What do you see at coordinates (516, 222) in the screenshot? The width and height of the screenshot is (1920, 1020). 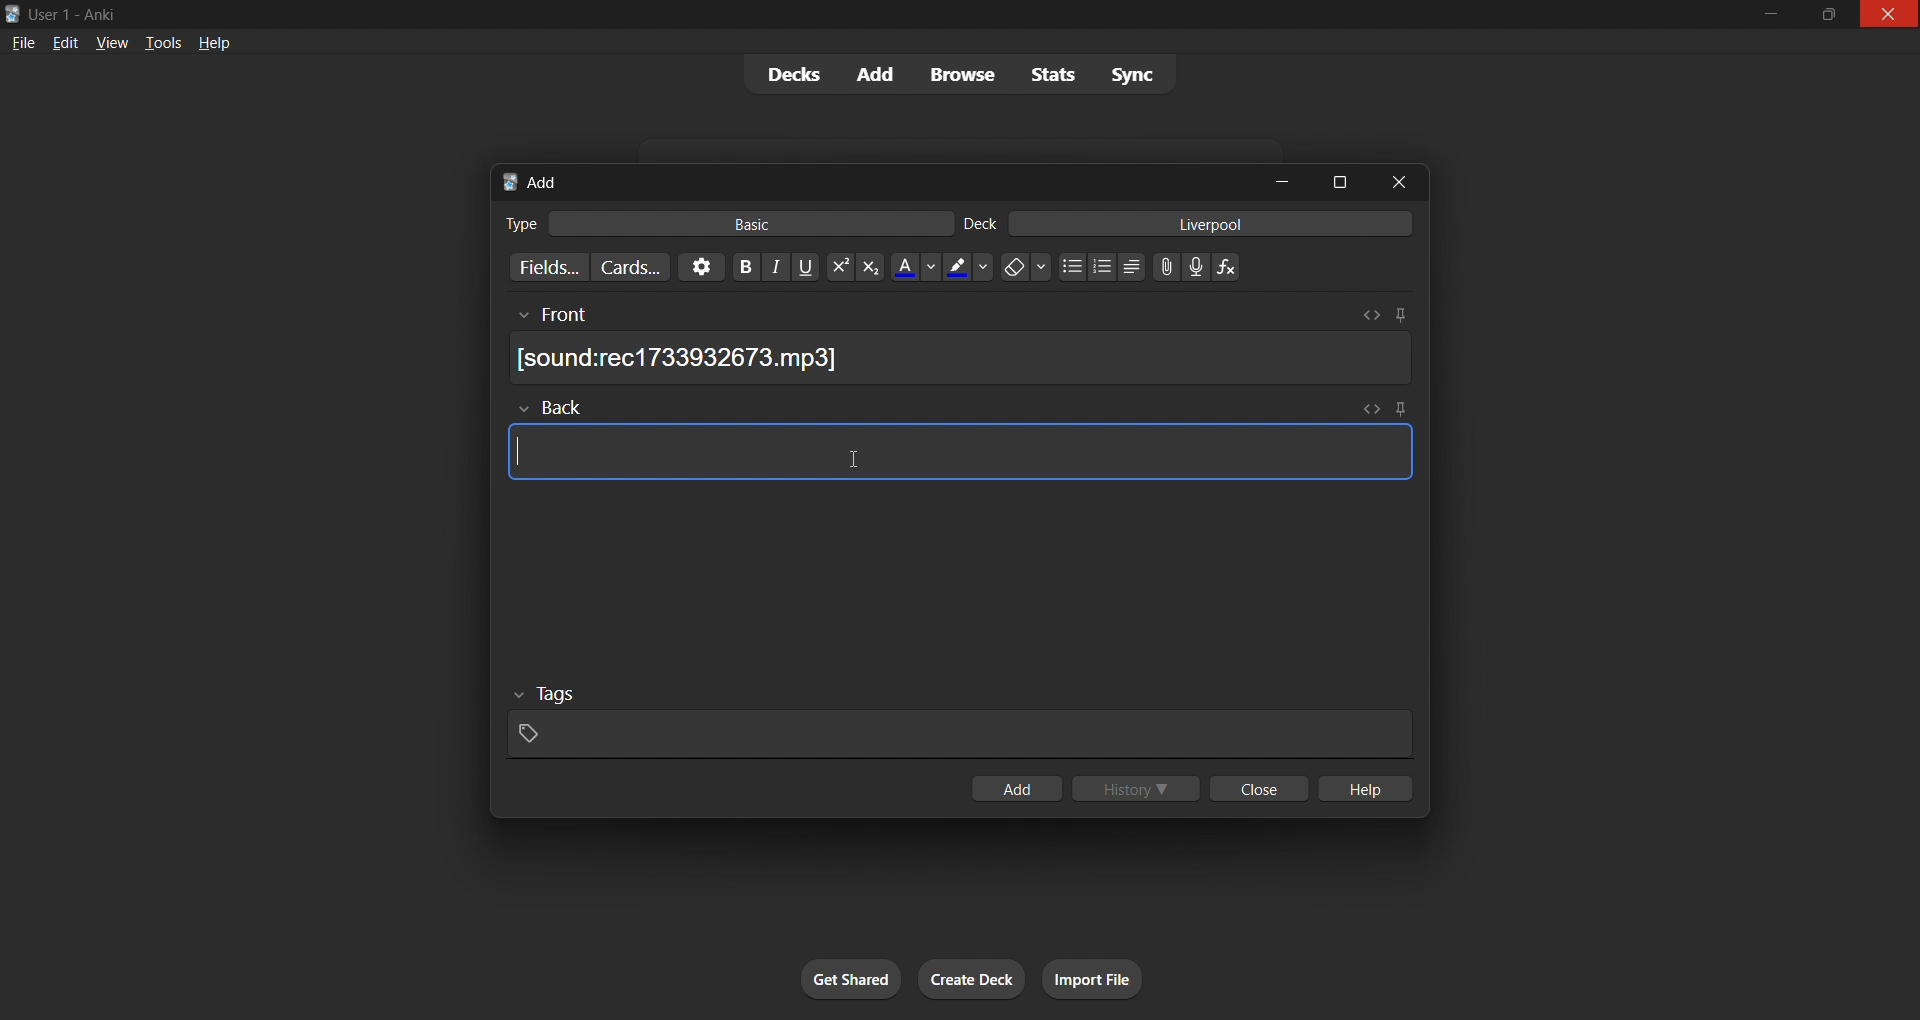 I see `card type ` at bounding box center [516, 222].